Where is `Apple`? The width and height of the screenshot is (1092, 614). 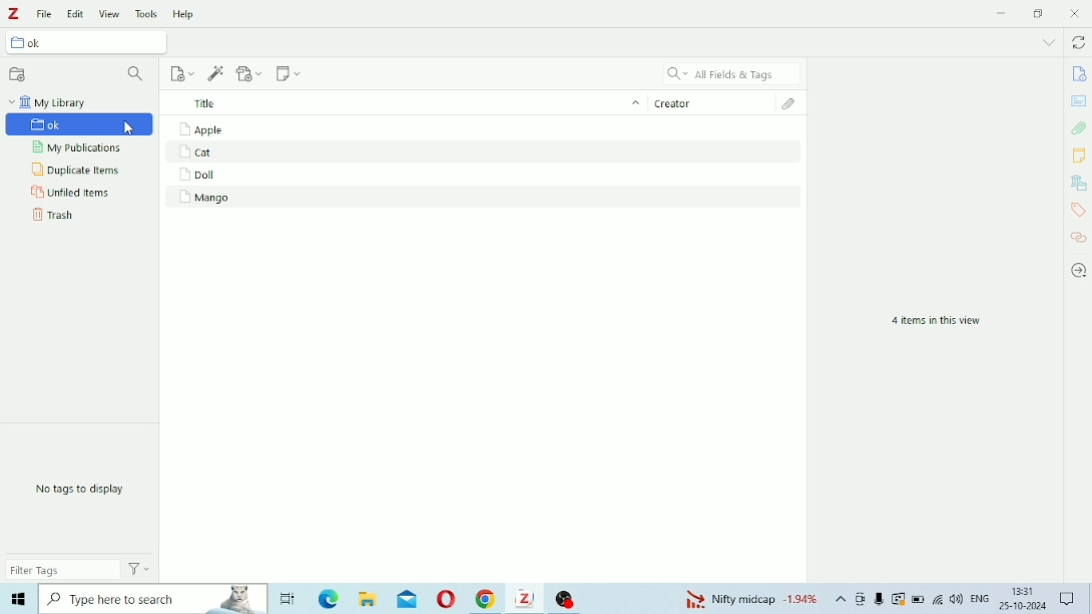
Apple is located at coordinates (200, 130).